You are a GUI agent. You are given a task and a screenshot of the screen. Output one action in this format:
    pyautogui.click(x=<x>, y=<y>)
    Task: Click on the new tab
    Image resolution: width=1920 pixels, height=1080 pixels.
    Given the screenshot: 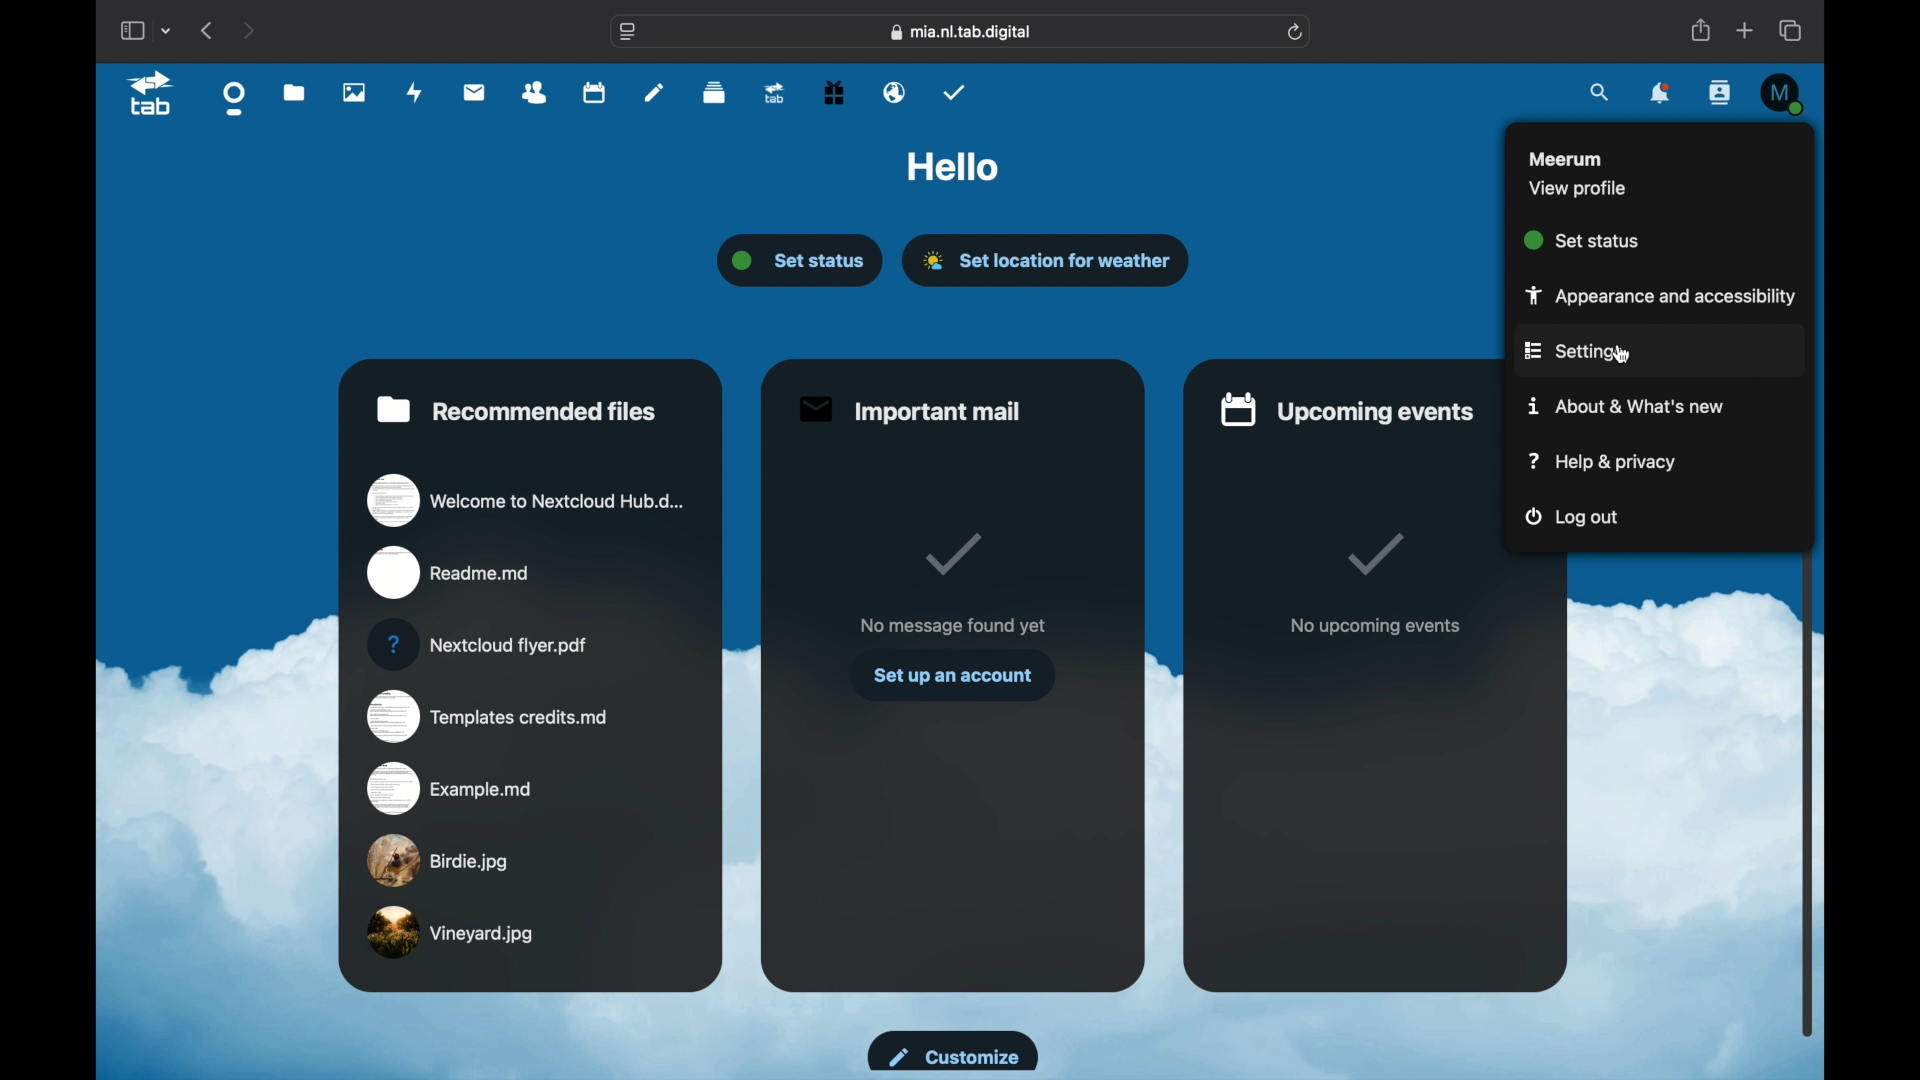 What is the action you would take?
    pyautogui.click(x=1745, y=30)
    